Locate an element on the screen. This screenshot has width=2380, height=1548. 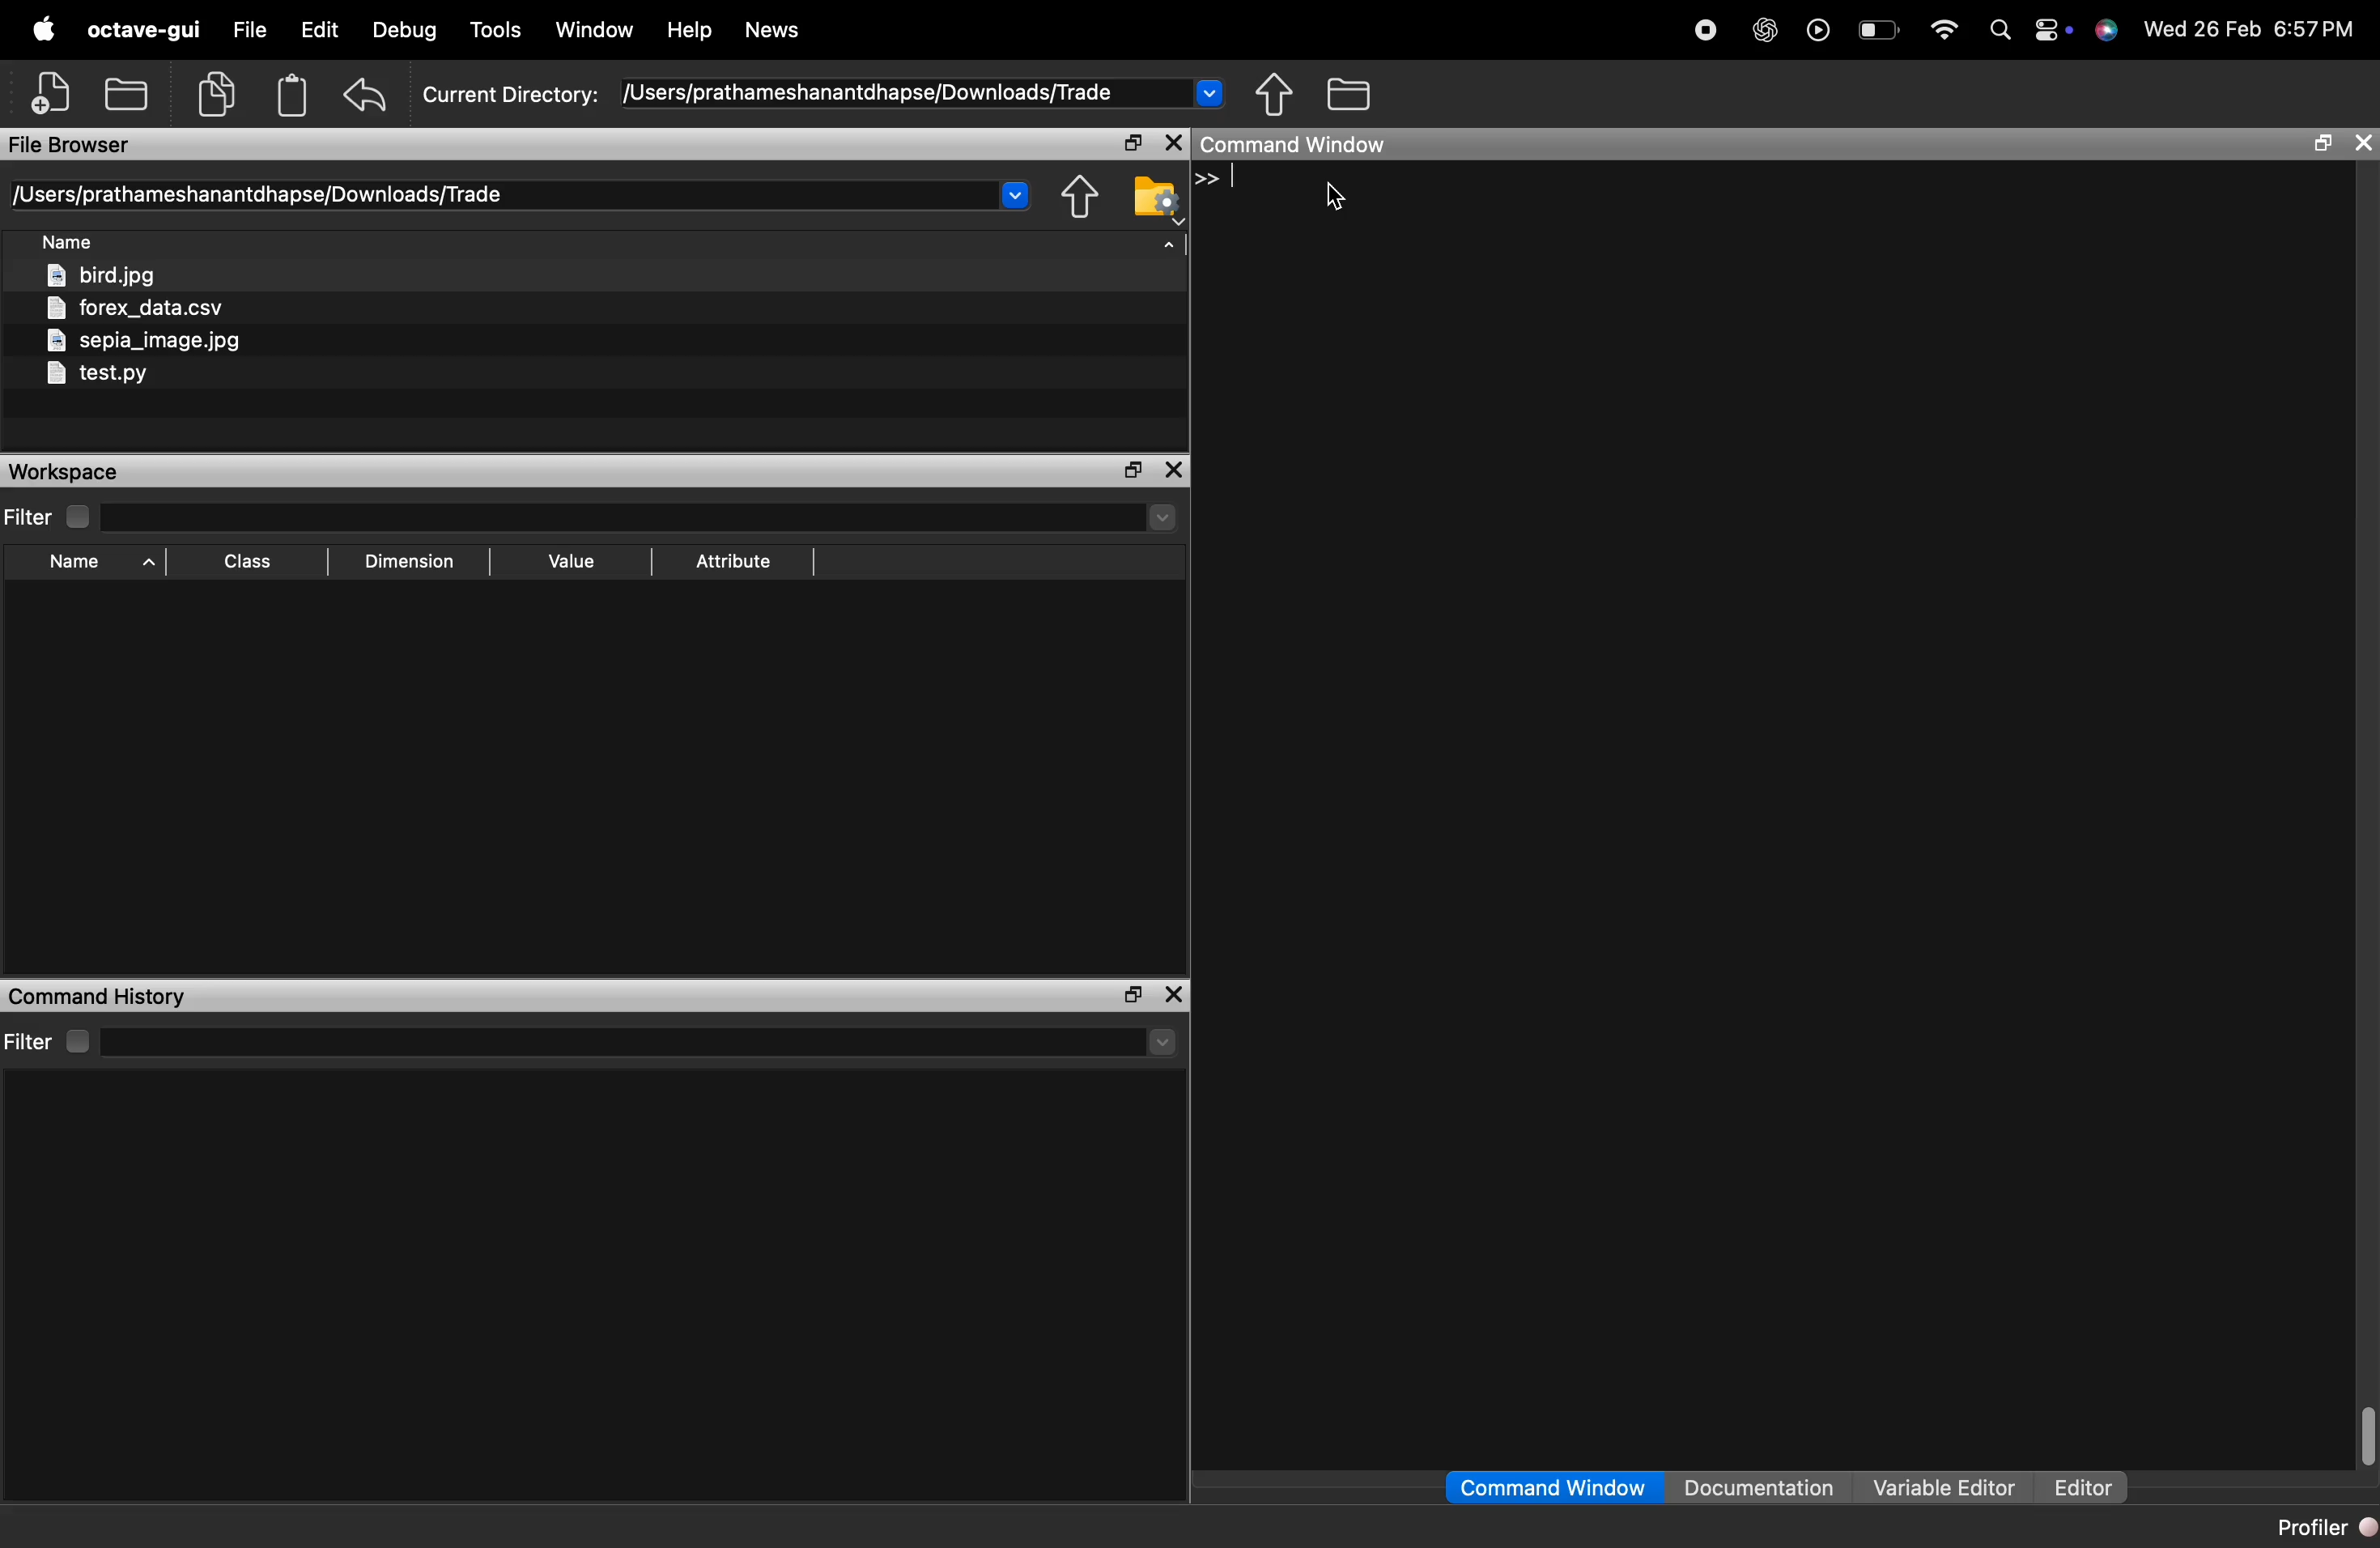
filter is located at coordinates (49, 517).